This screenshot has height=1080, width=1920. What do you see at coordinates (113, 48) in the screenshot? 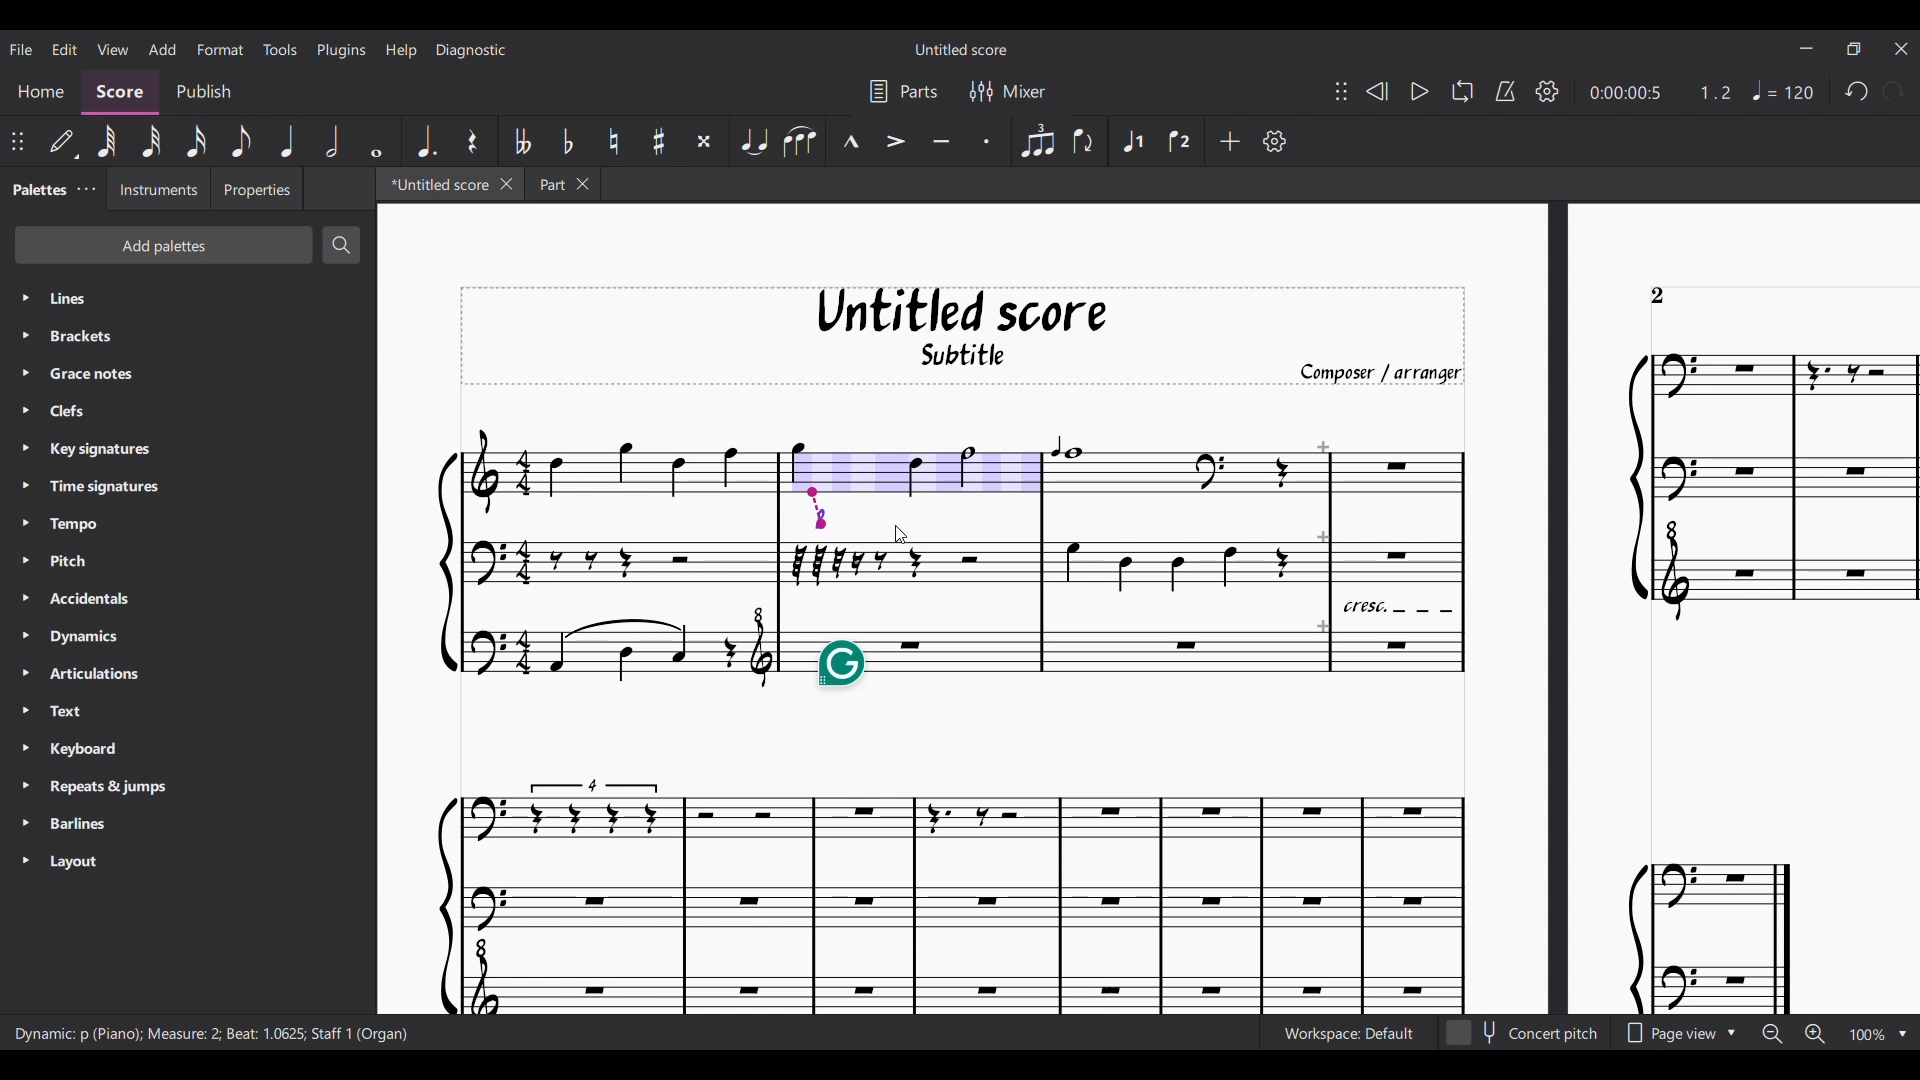
I see `View menu` at bounding box center [113, 48].